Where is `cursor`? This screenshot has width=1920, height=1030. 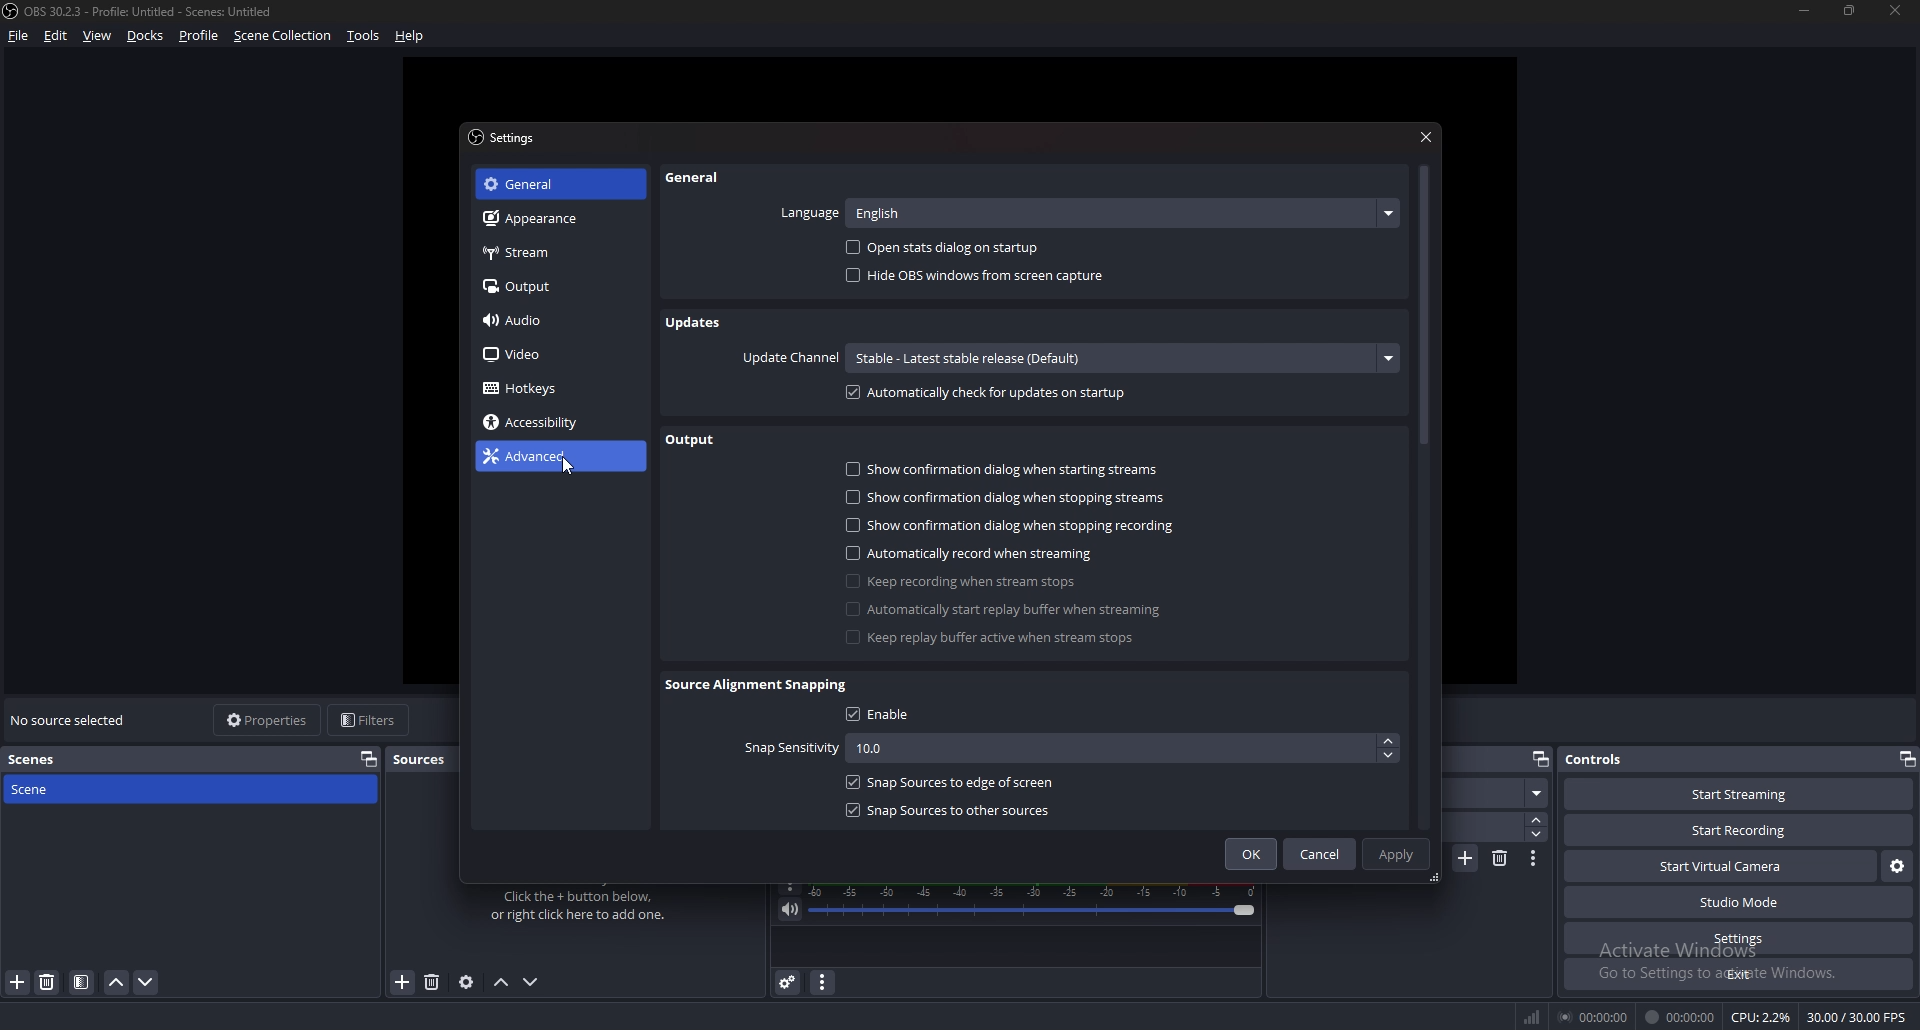
cursor is located at coordinates (570, 469).